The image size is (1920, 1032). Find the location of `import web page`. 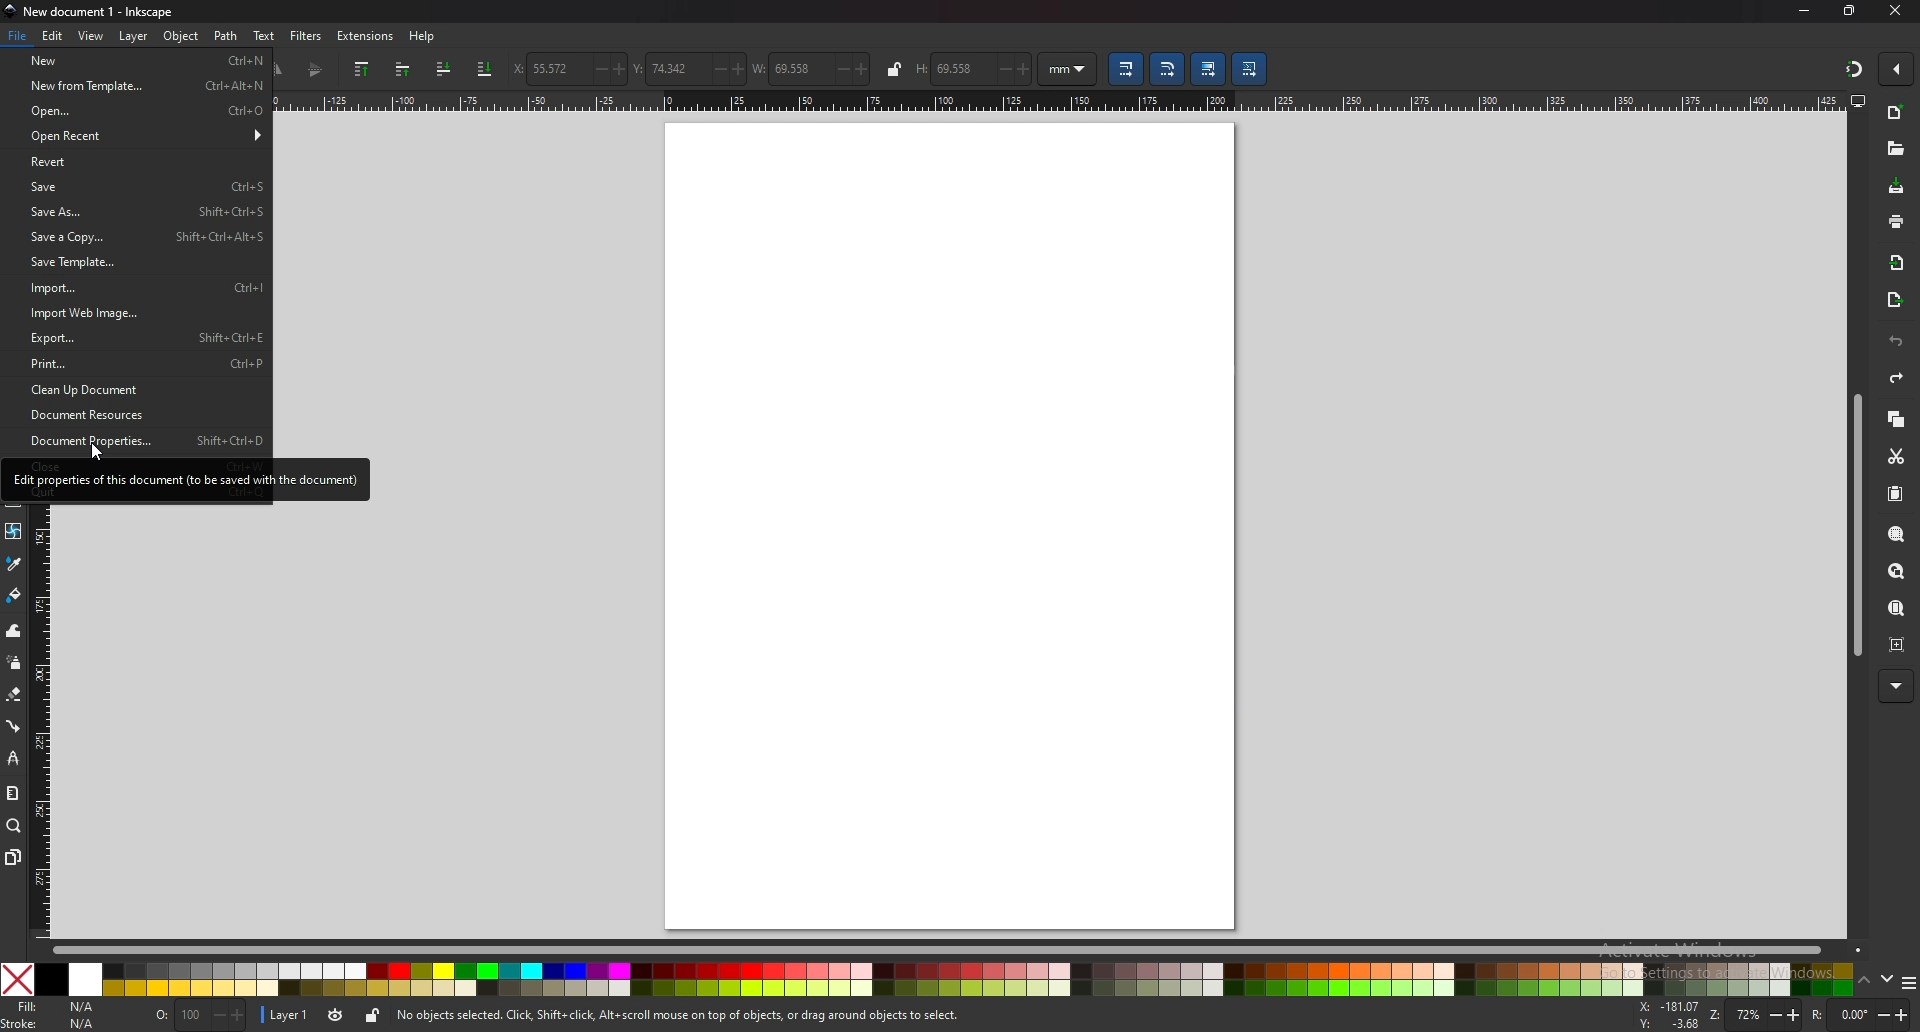

import web page is located at coordinates (134, 314).